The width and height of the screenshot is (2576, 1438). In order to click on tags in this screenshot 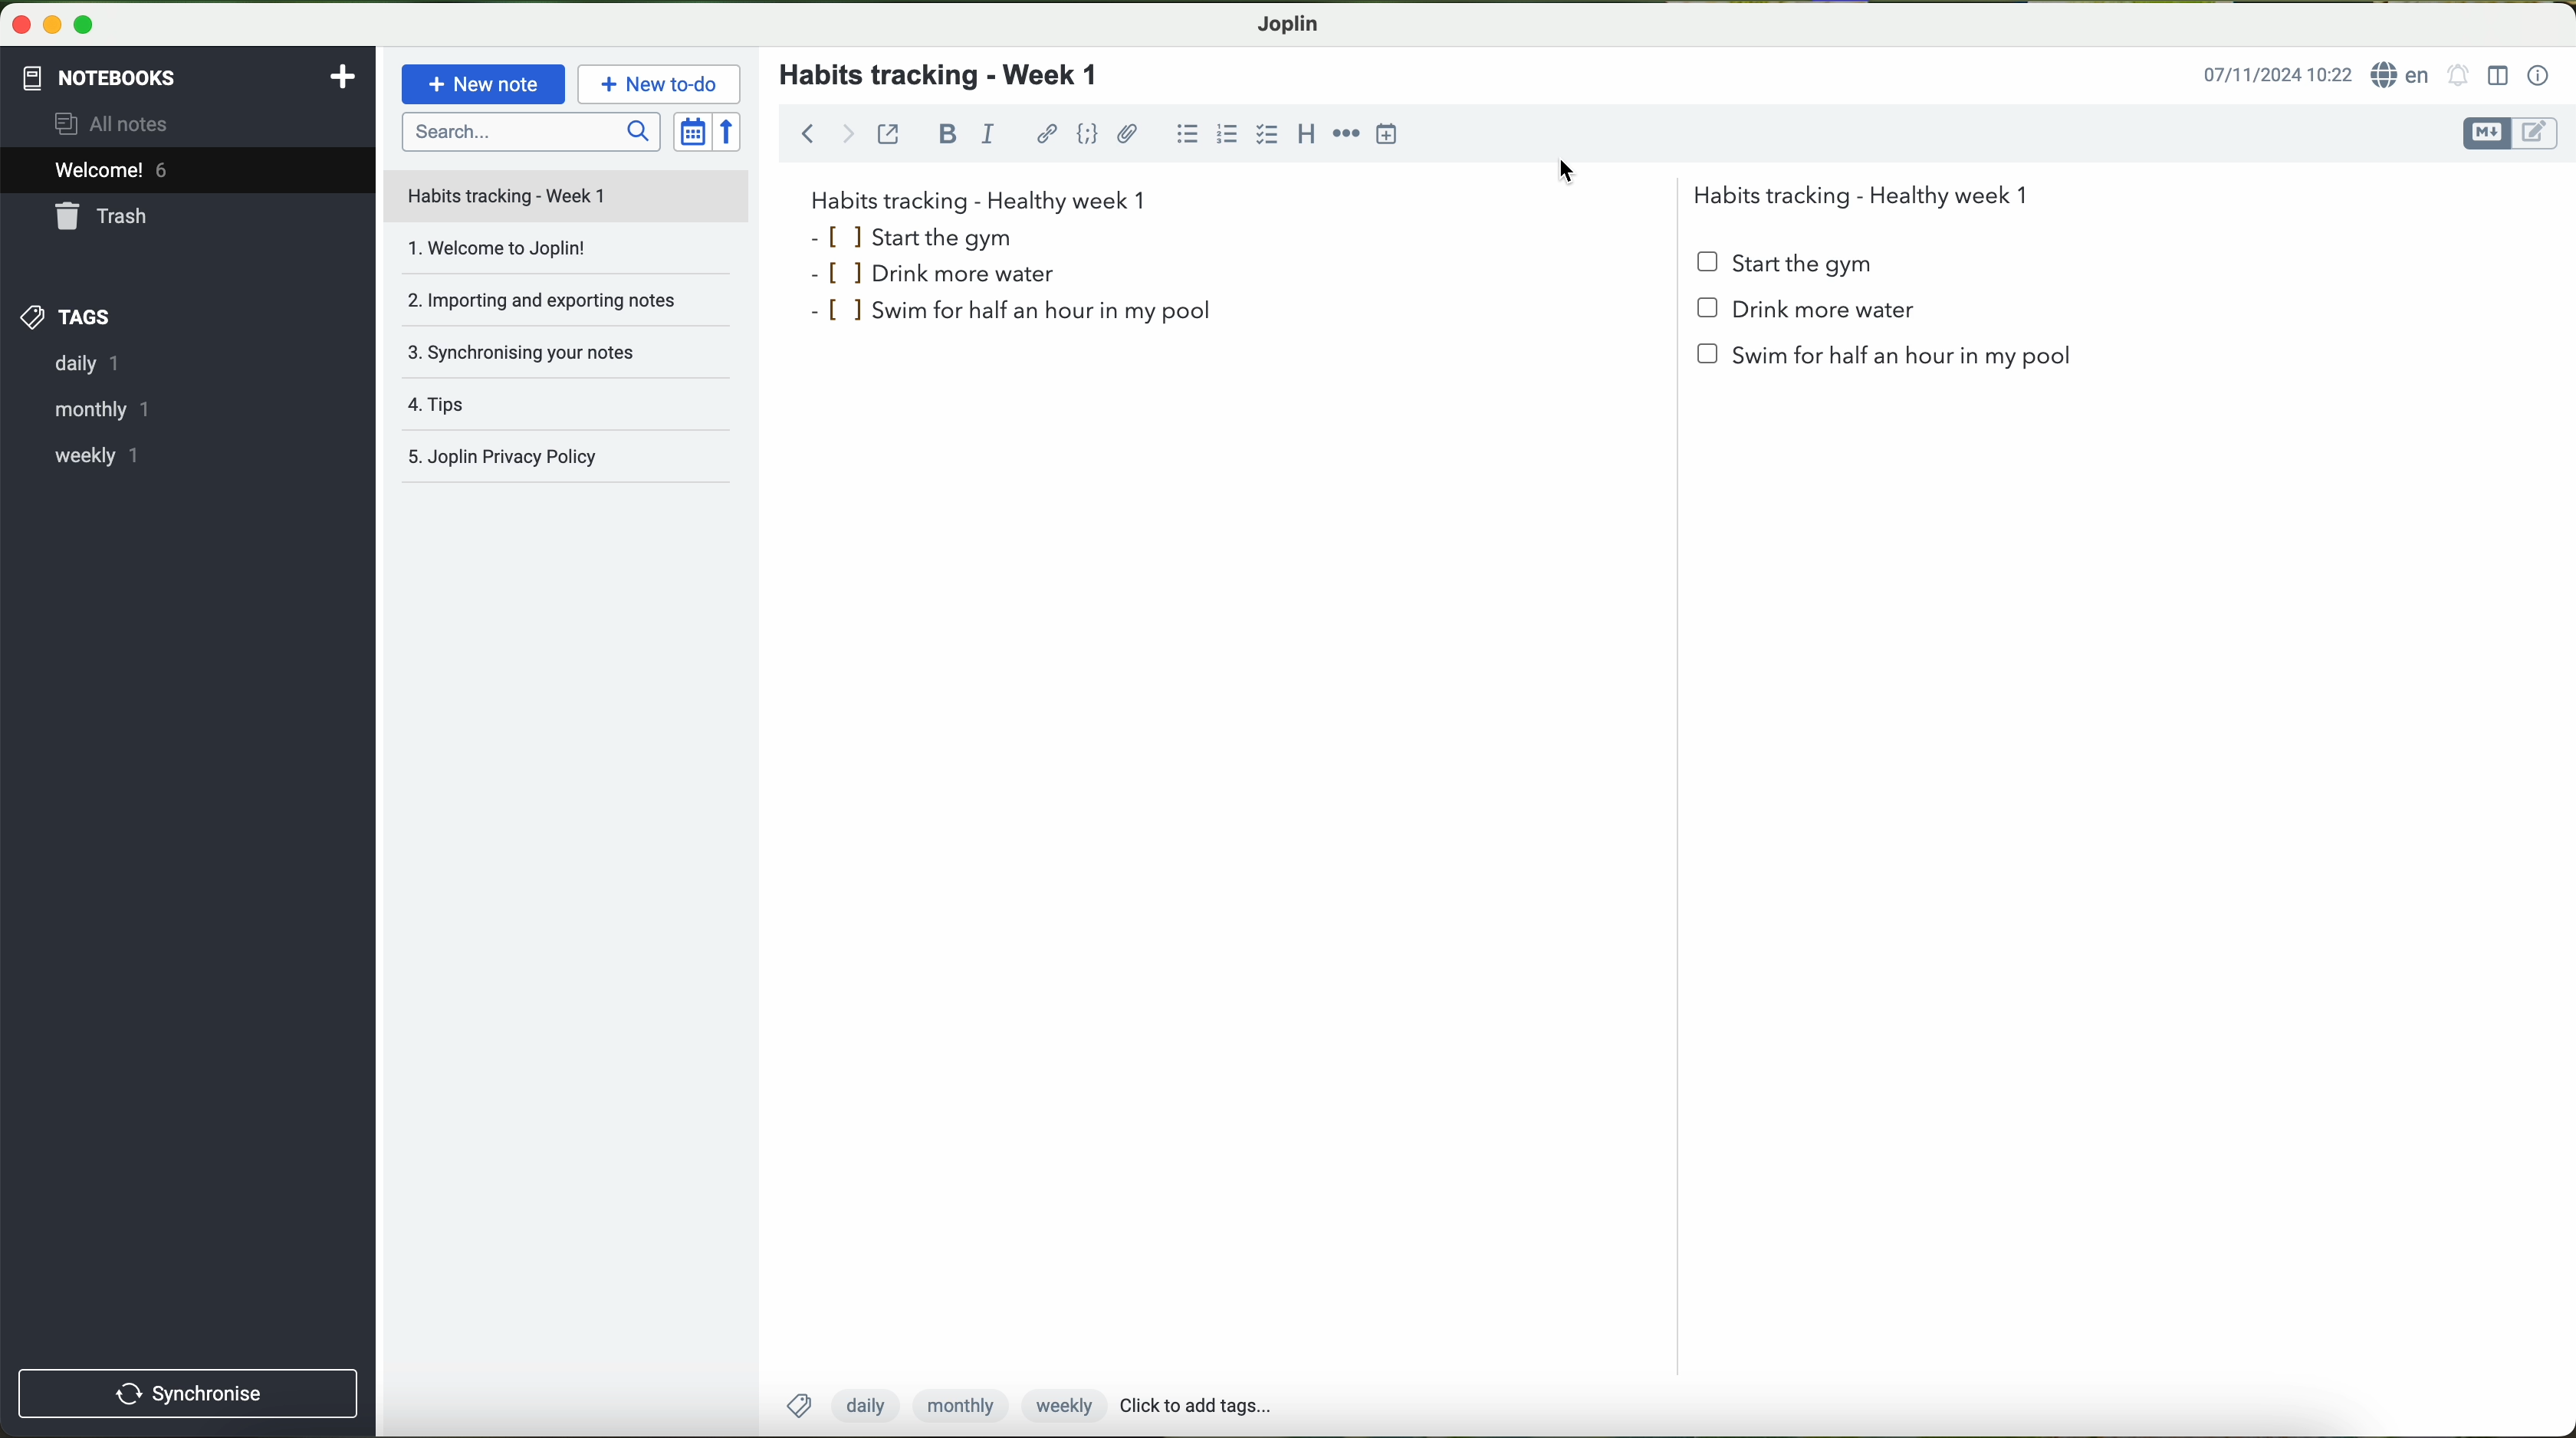, I will do `click(67, 318)`.